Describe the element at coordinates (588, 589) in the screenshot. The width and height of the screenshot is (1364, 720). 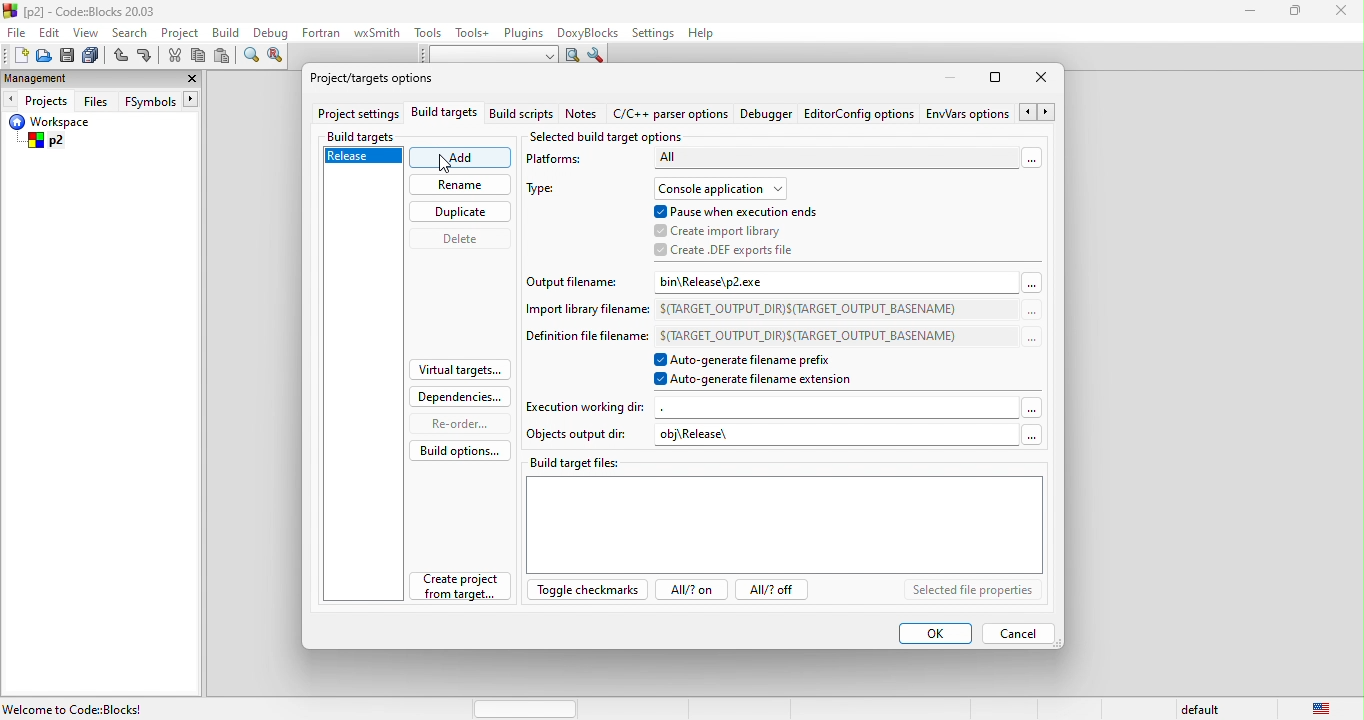
I see `toggle checkmarks` at that location.